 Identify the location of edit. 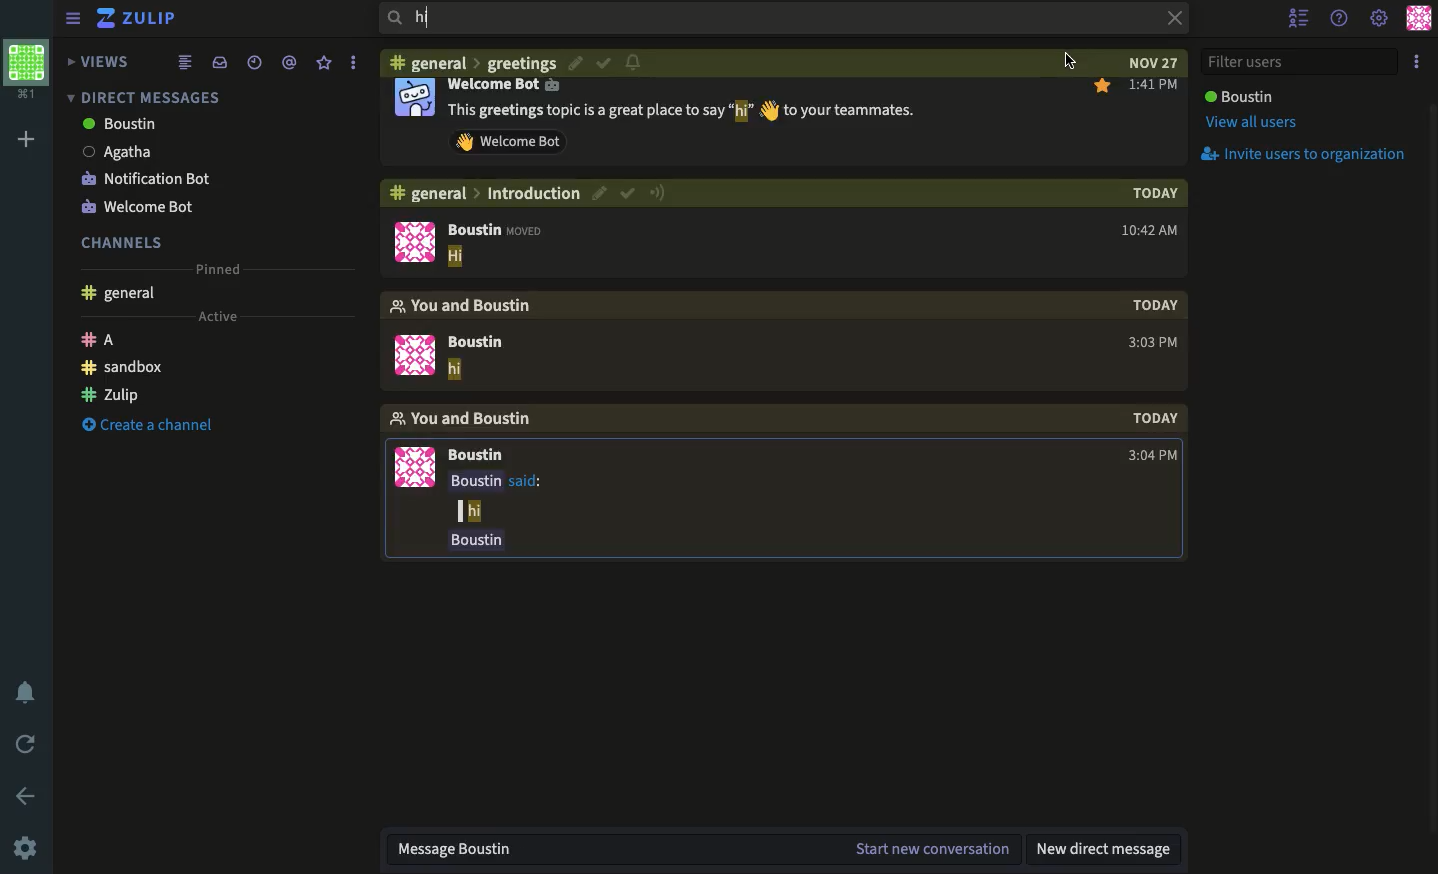
(578, 62).